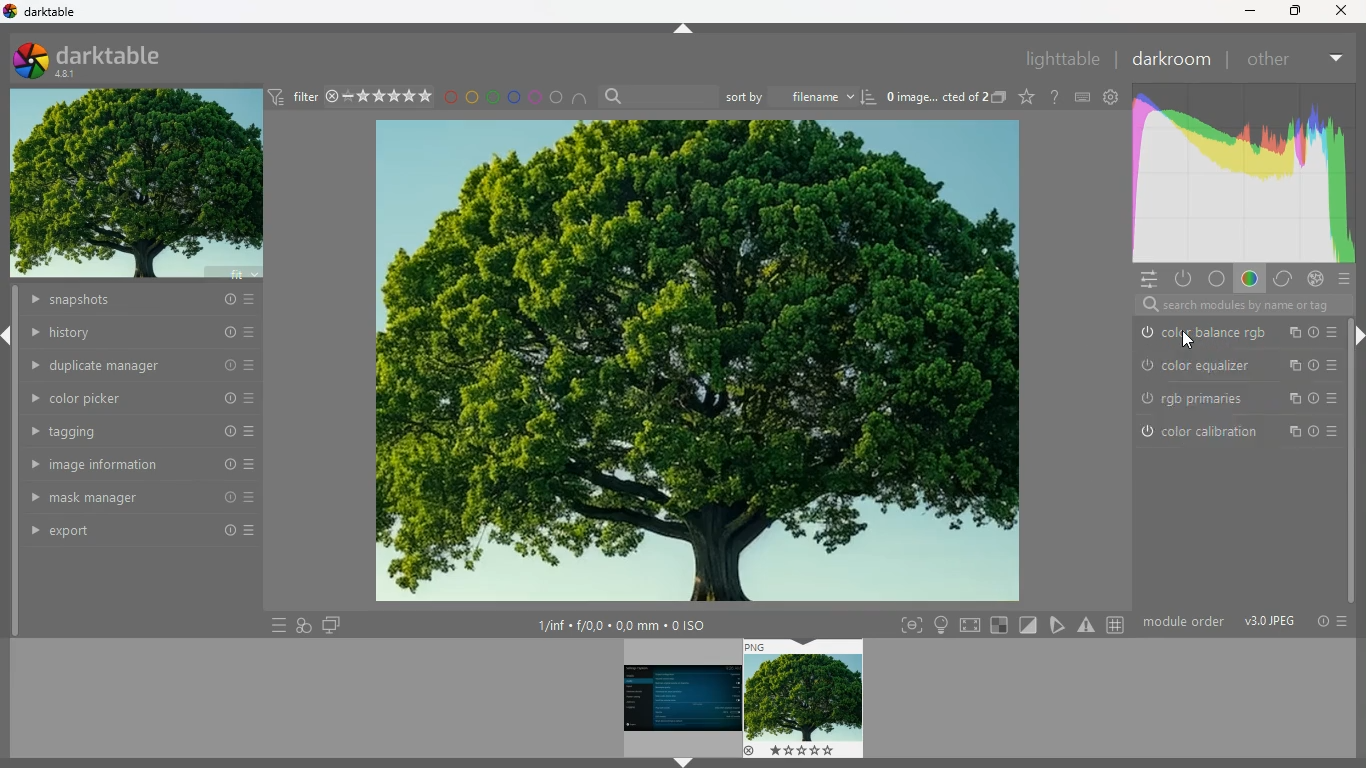  What do you see at coordinates (349, 96) in the screenshot?
I see `filter` at bounding box center [349, 96].